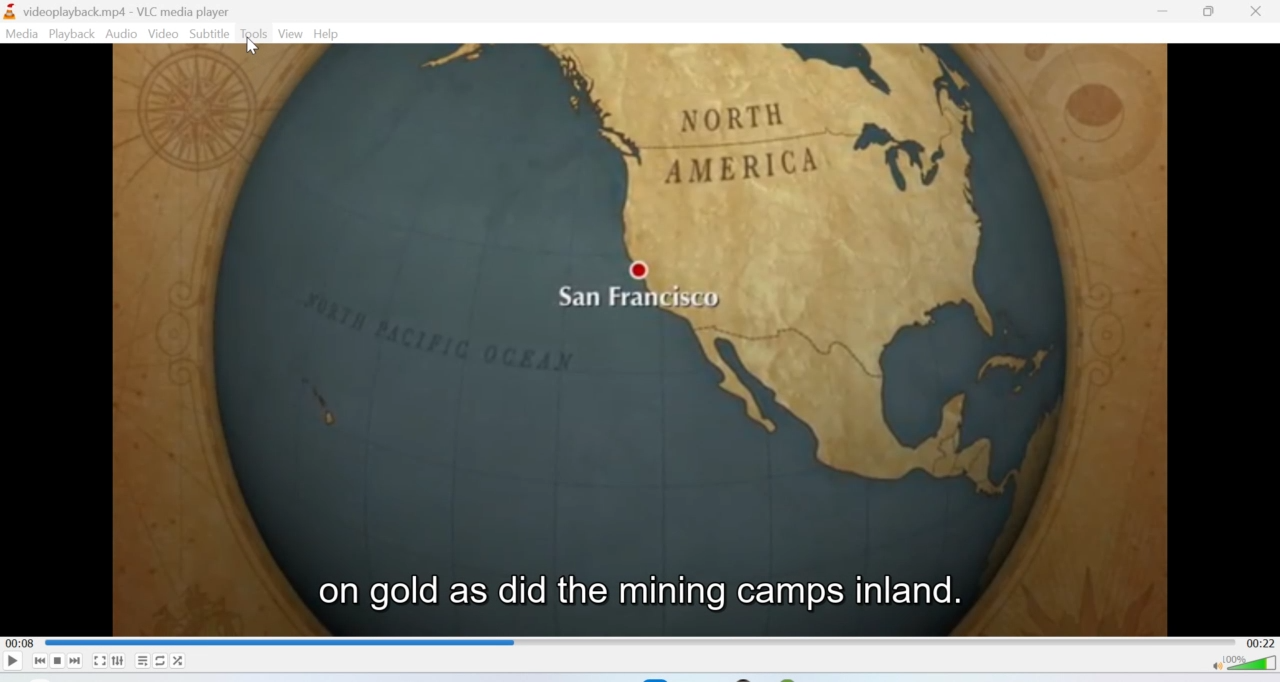  What do you see at coordinates (382, 770) in the screenshot?
I see `Shuffle` at bounding box center [382, 770].